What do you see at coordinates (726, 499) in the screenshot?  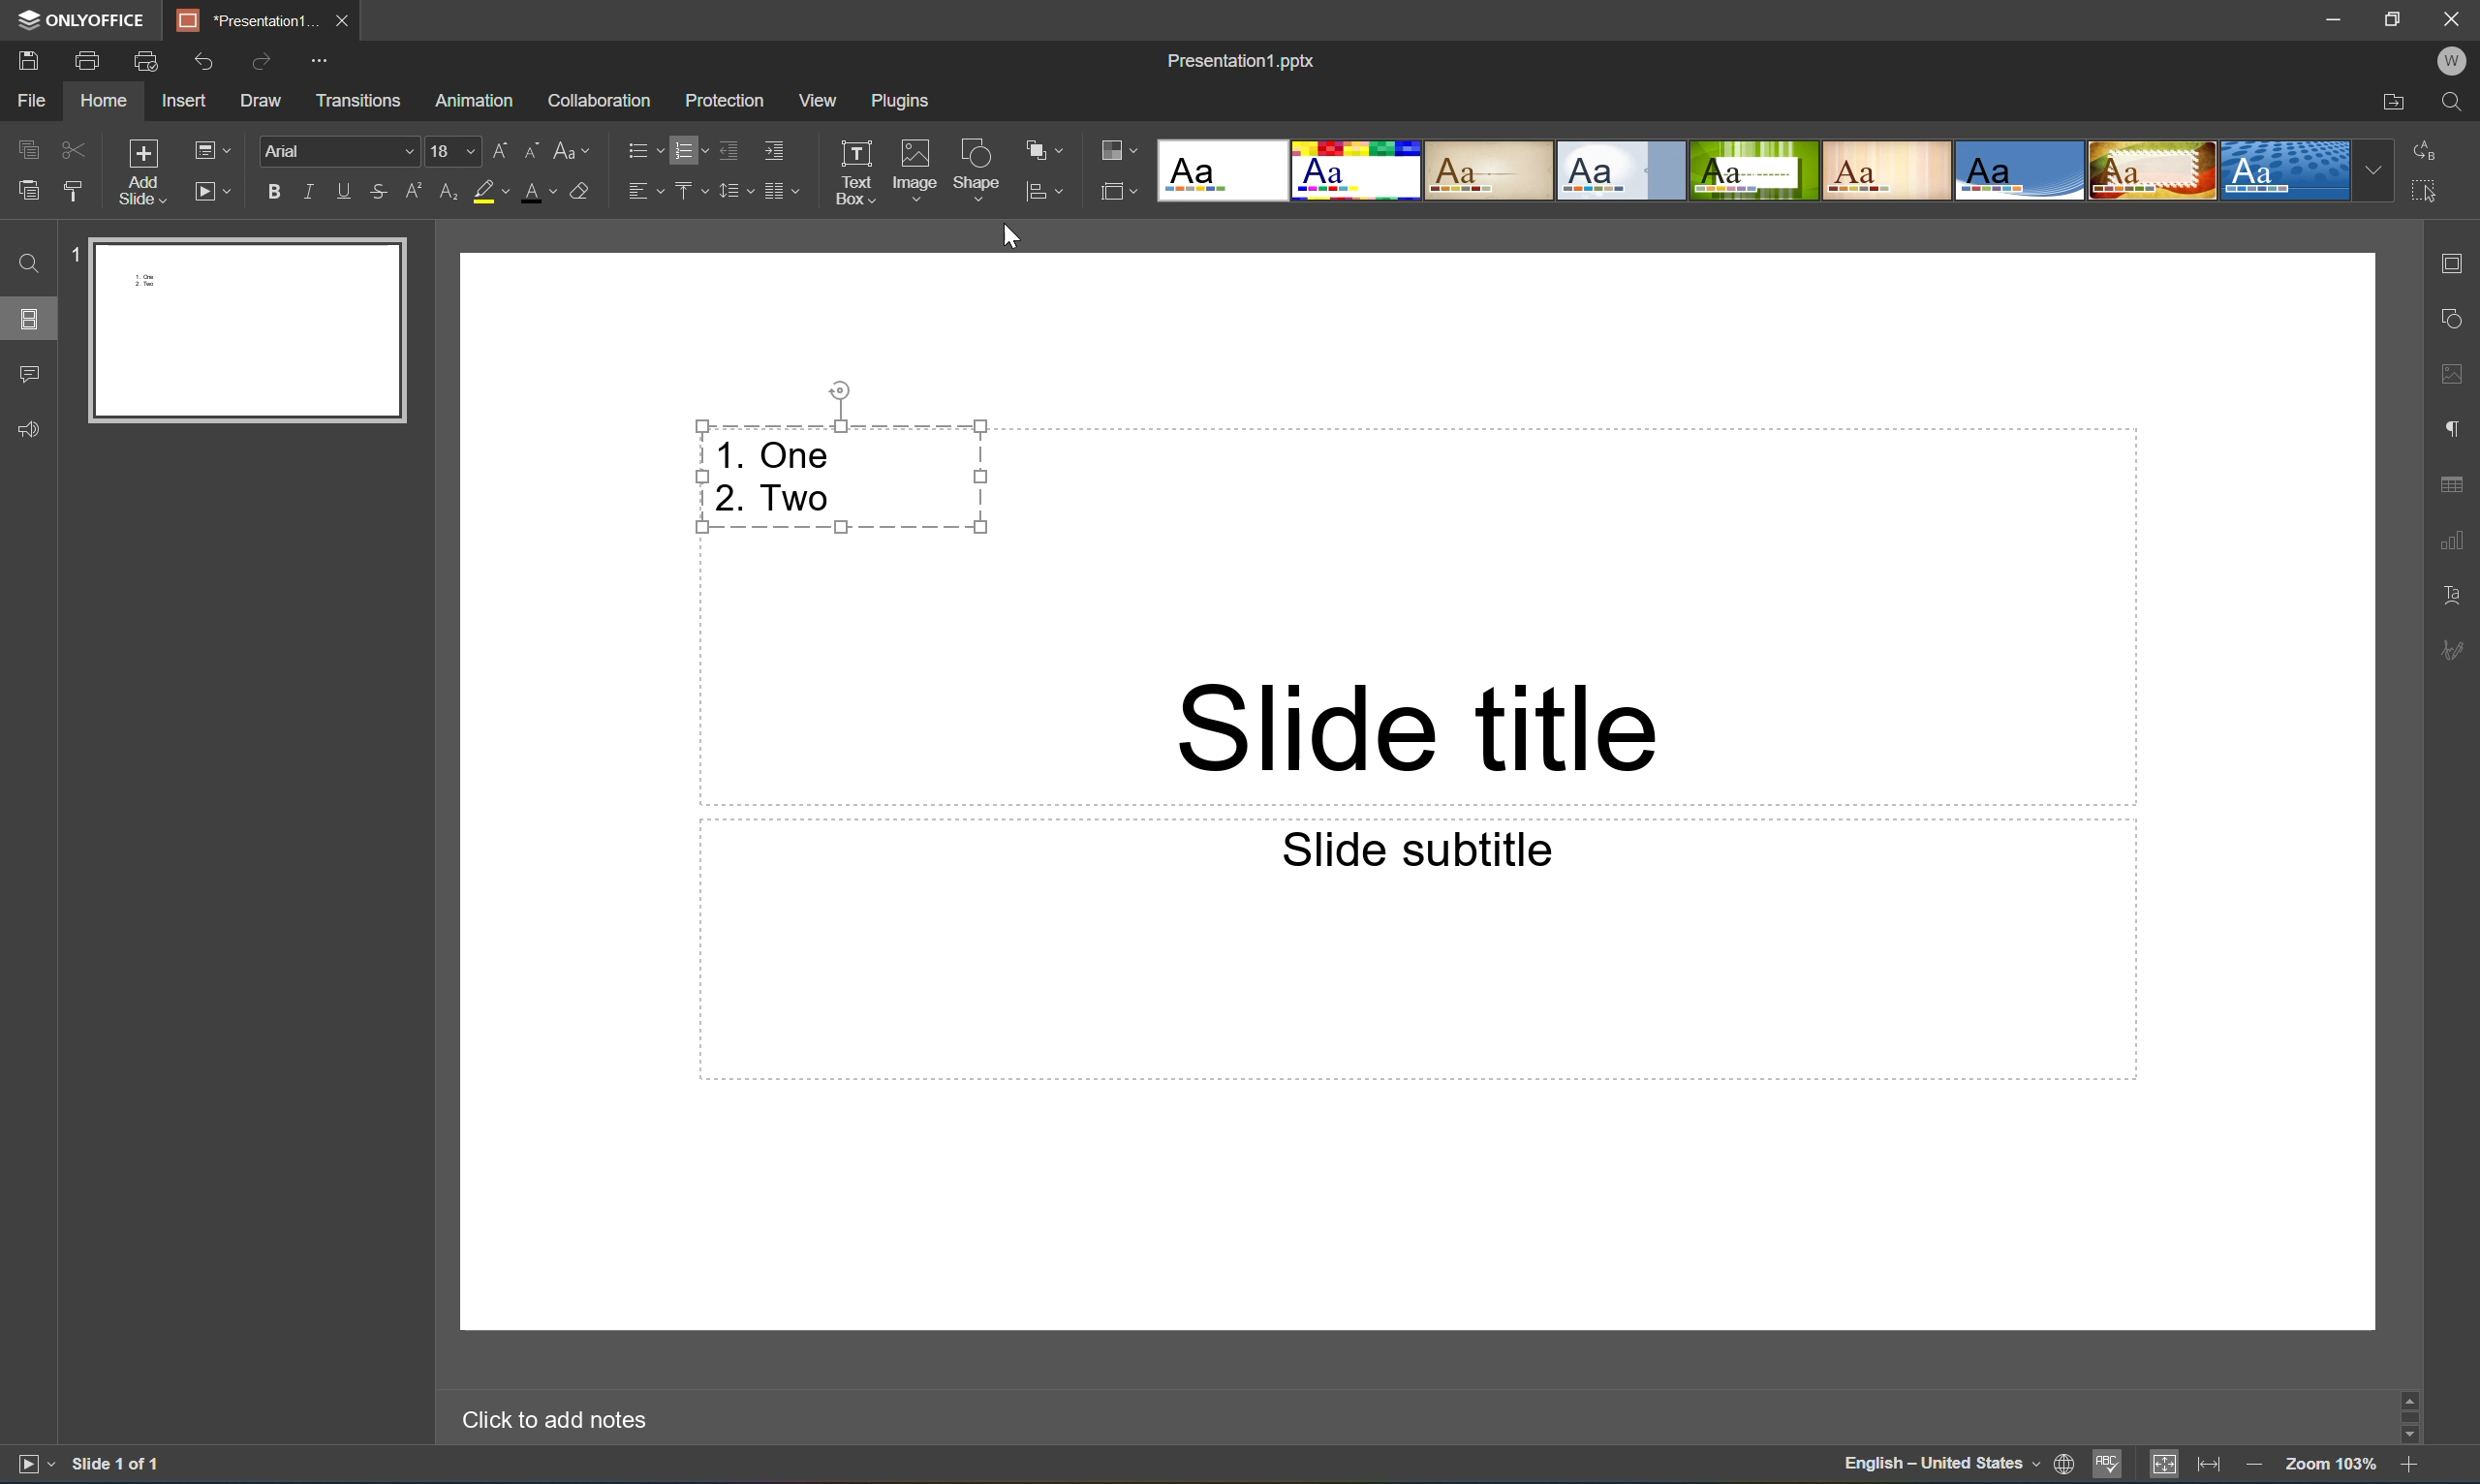 I see `2.` at bounding box center [726, 499].